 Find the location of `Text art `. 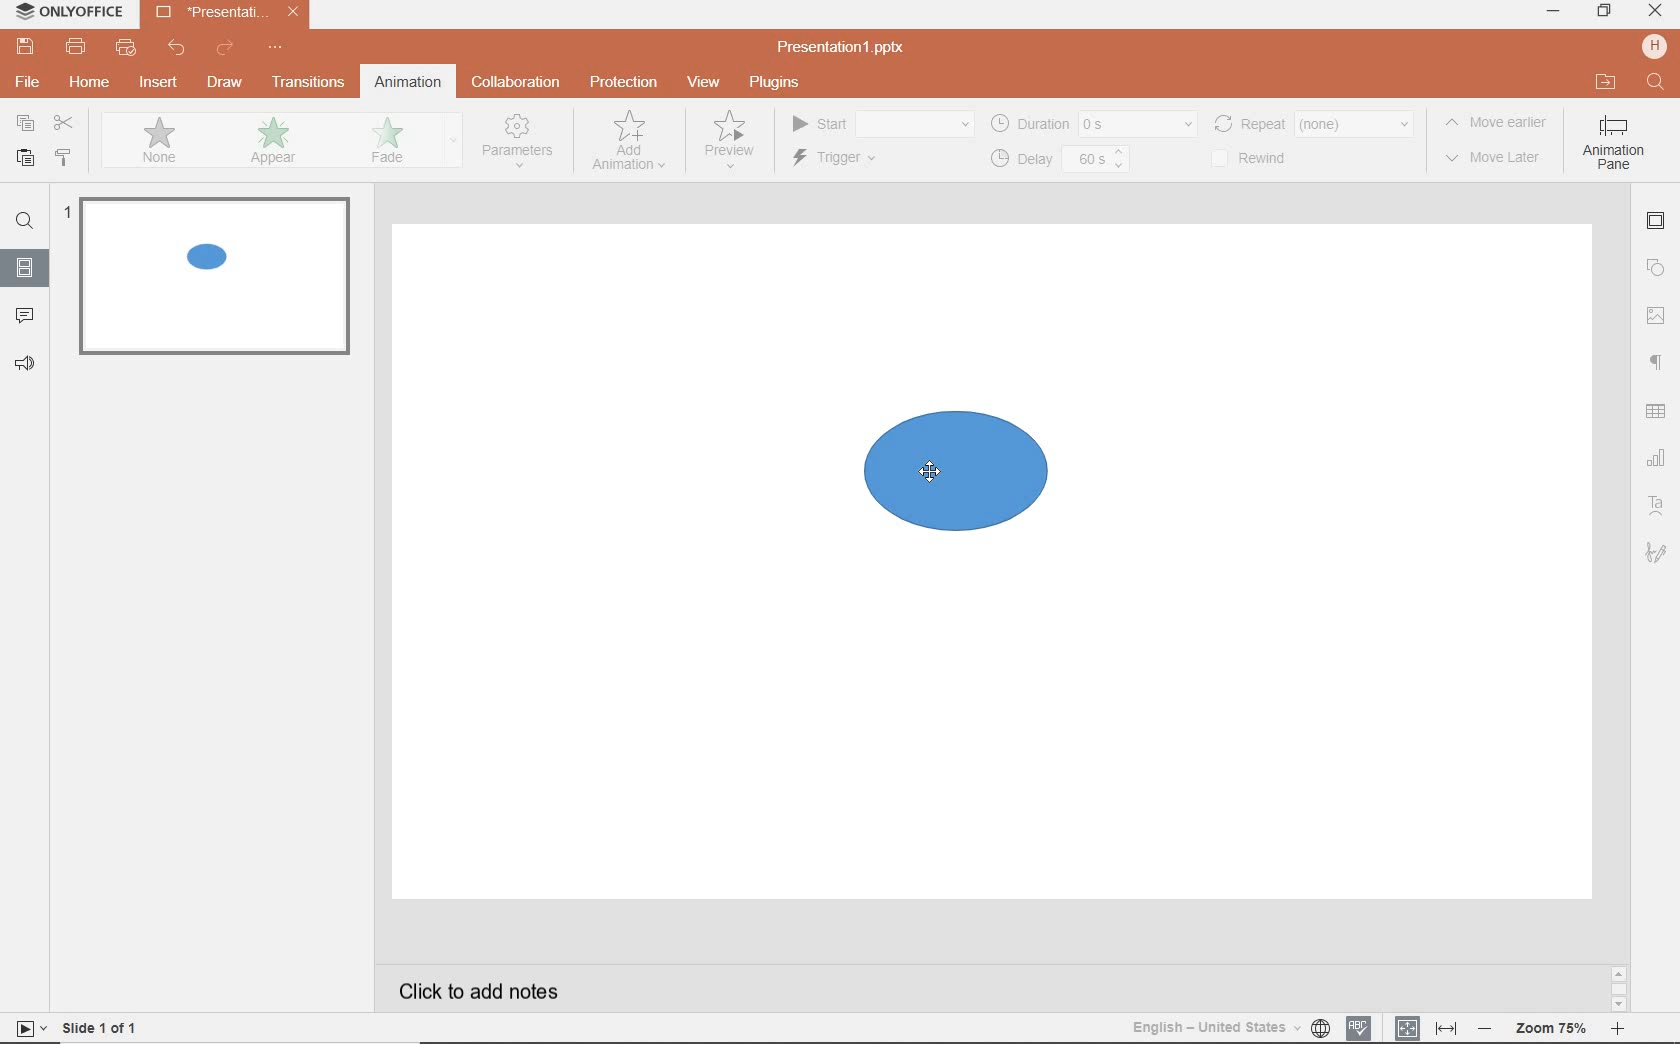

Text art  is located at coordinates (1654, 503).